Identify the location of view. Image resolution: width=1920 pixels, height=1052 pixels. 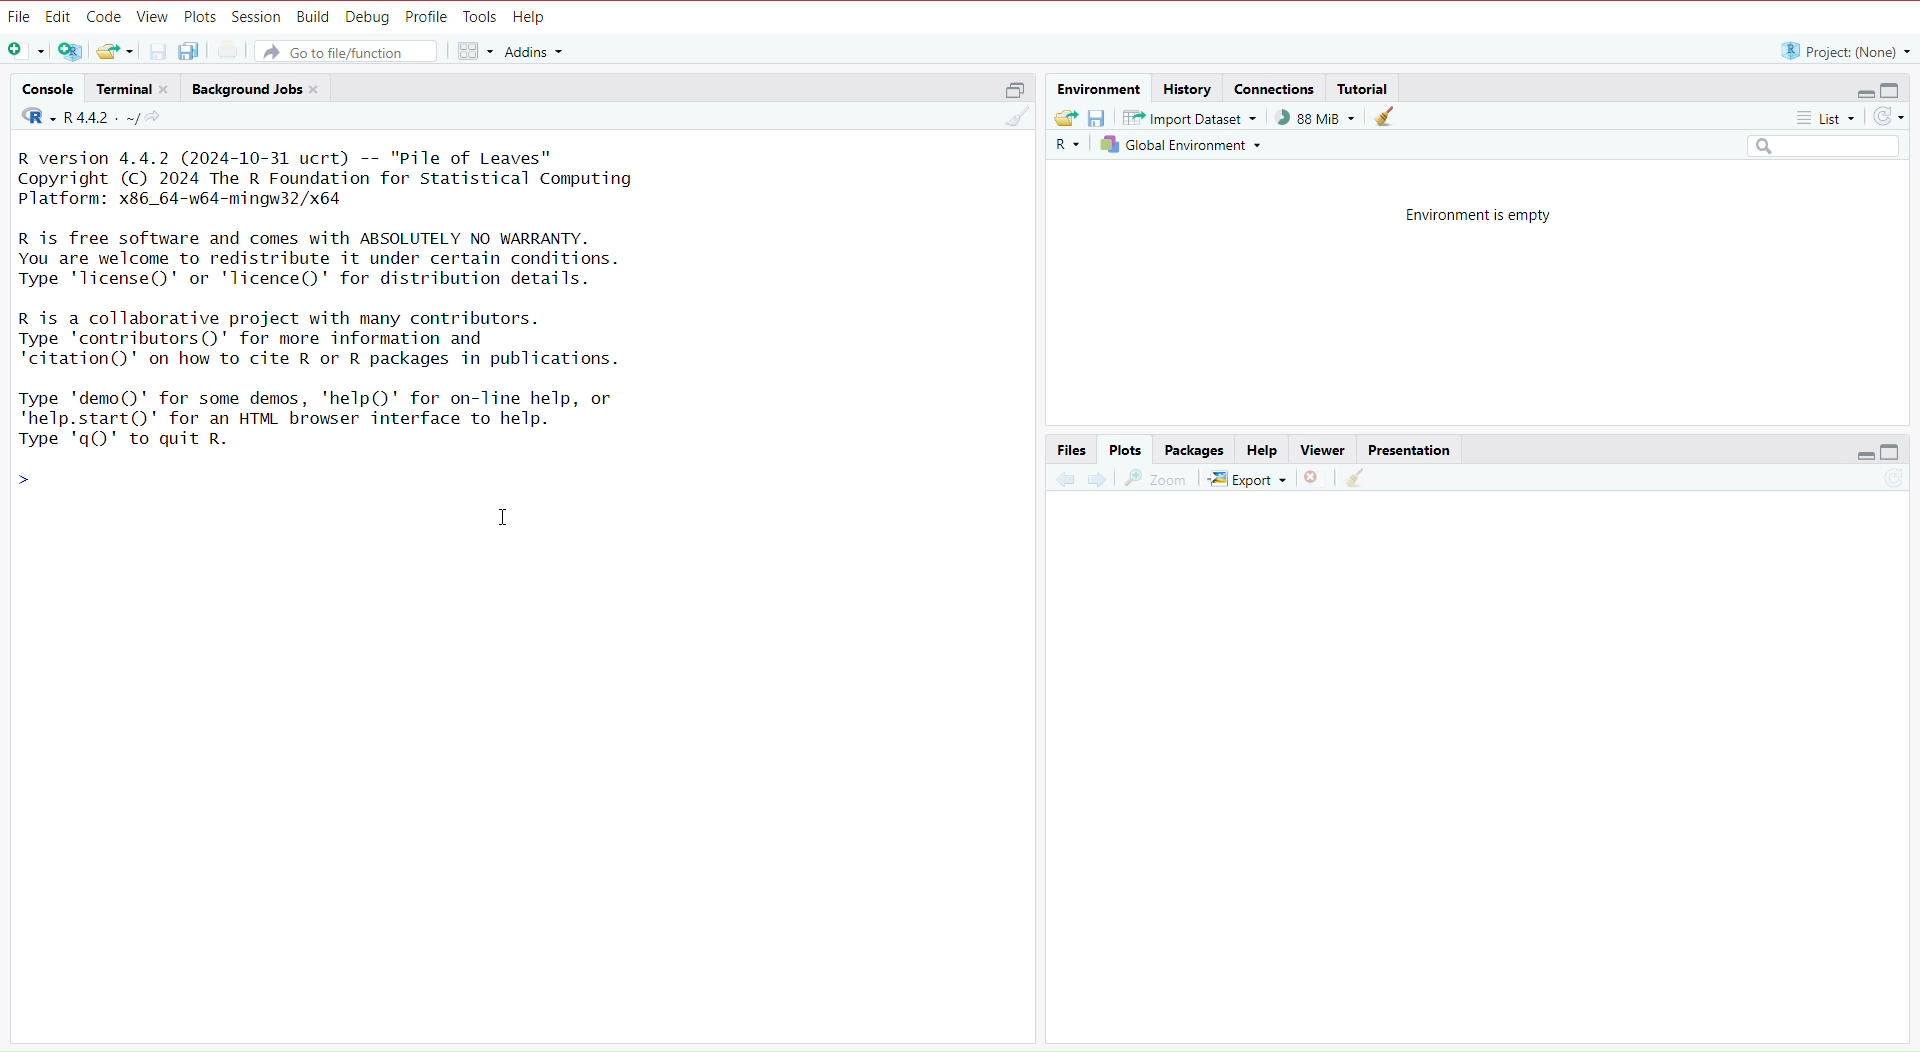
(1322, 449).